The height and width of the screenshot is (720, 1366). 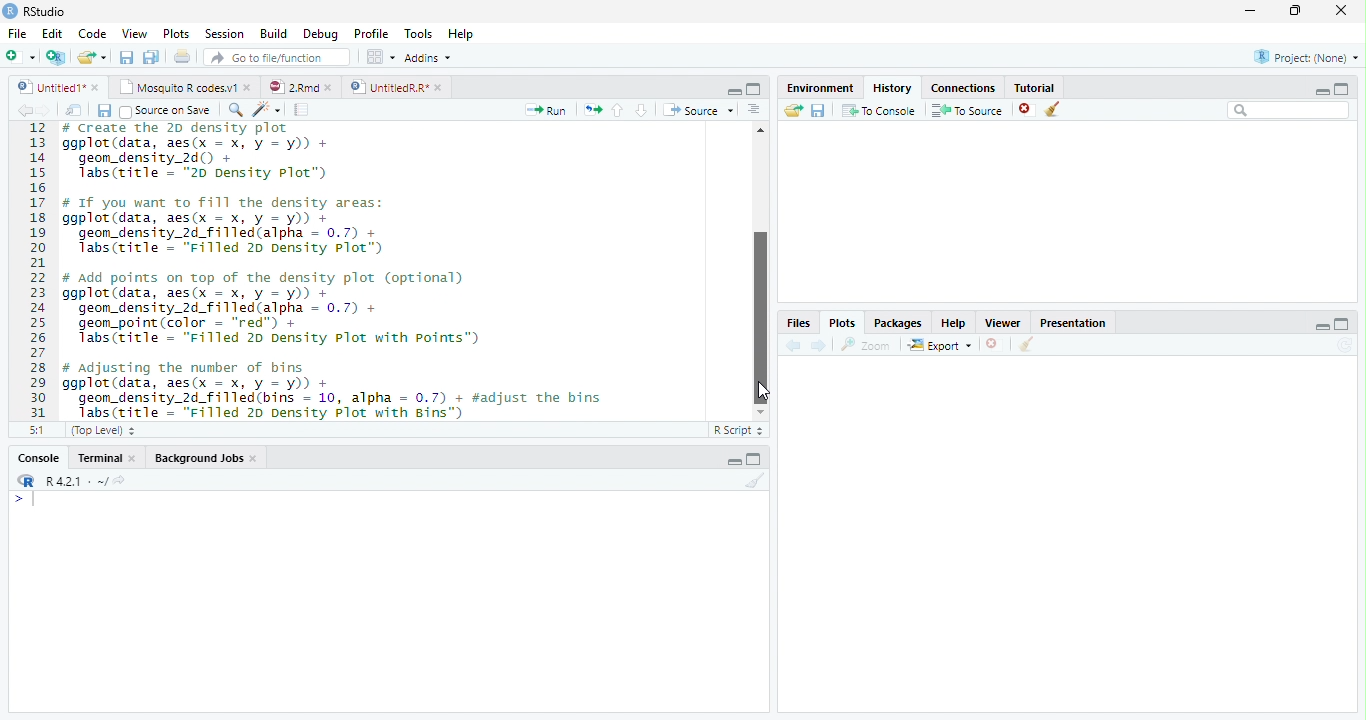 I want to click on Code, so click(x=94, y=35).